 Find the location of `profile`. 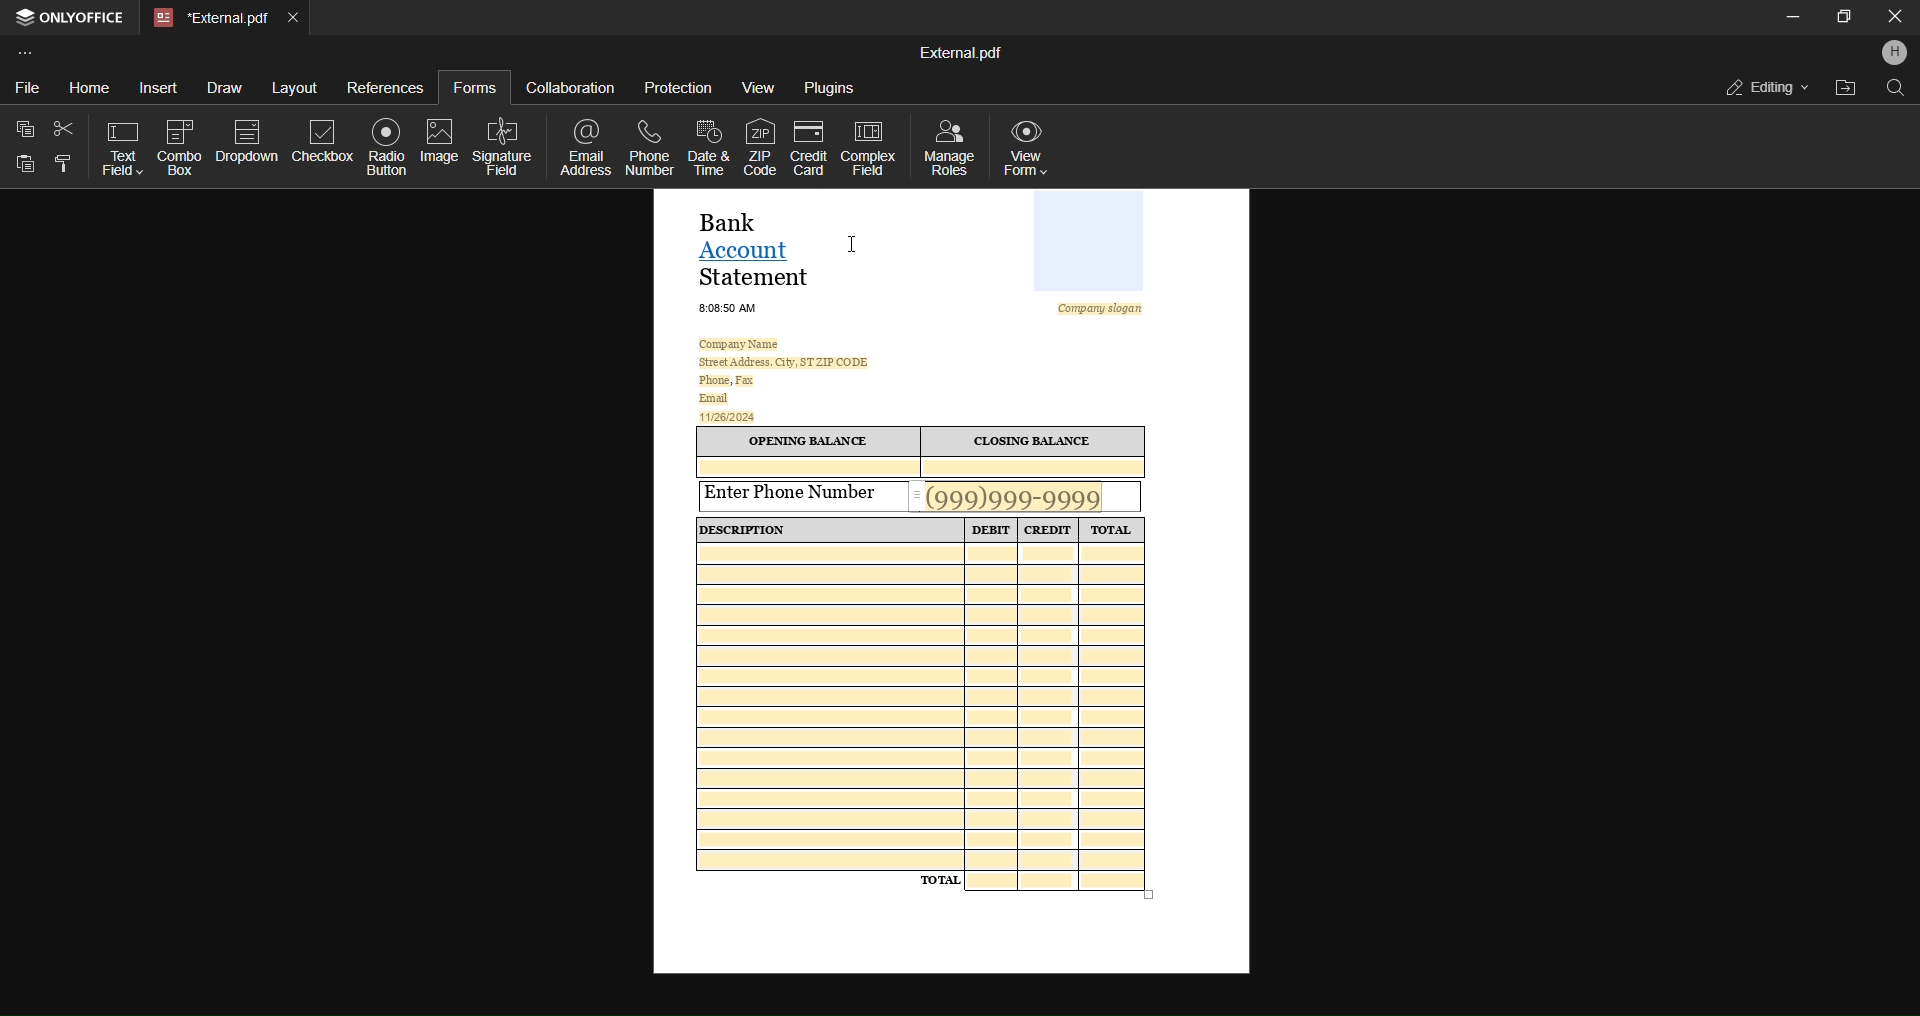

profile is located at coordinates (1893, 54).